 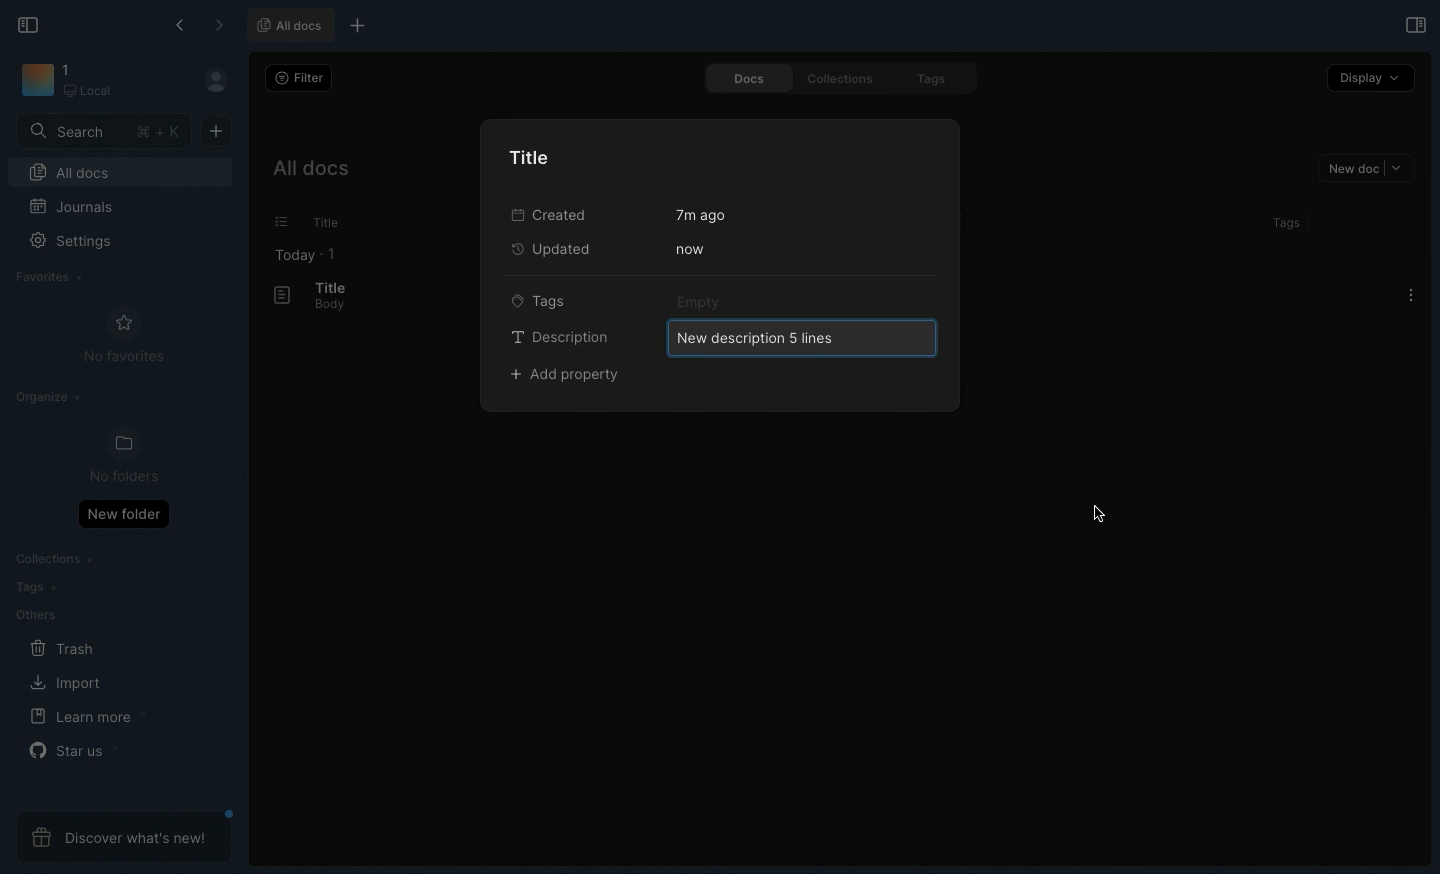 What do you see at coordinates (32, 587) in the screenshot?
I see `Tags` at bounding box center [32, 587].